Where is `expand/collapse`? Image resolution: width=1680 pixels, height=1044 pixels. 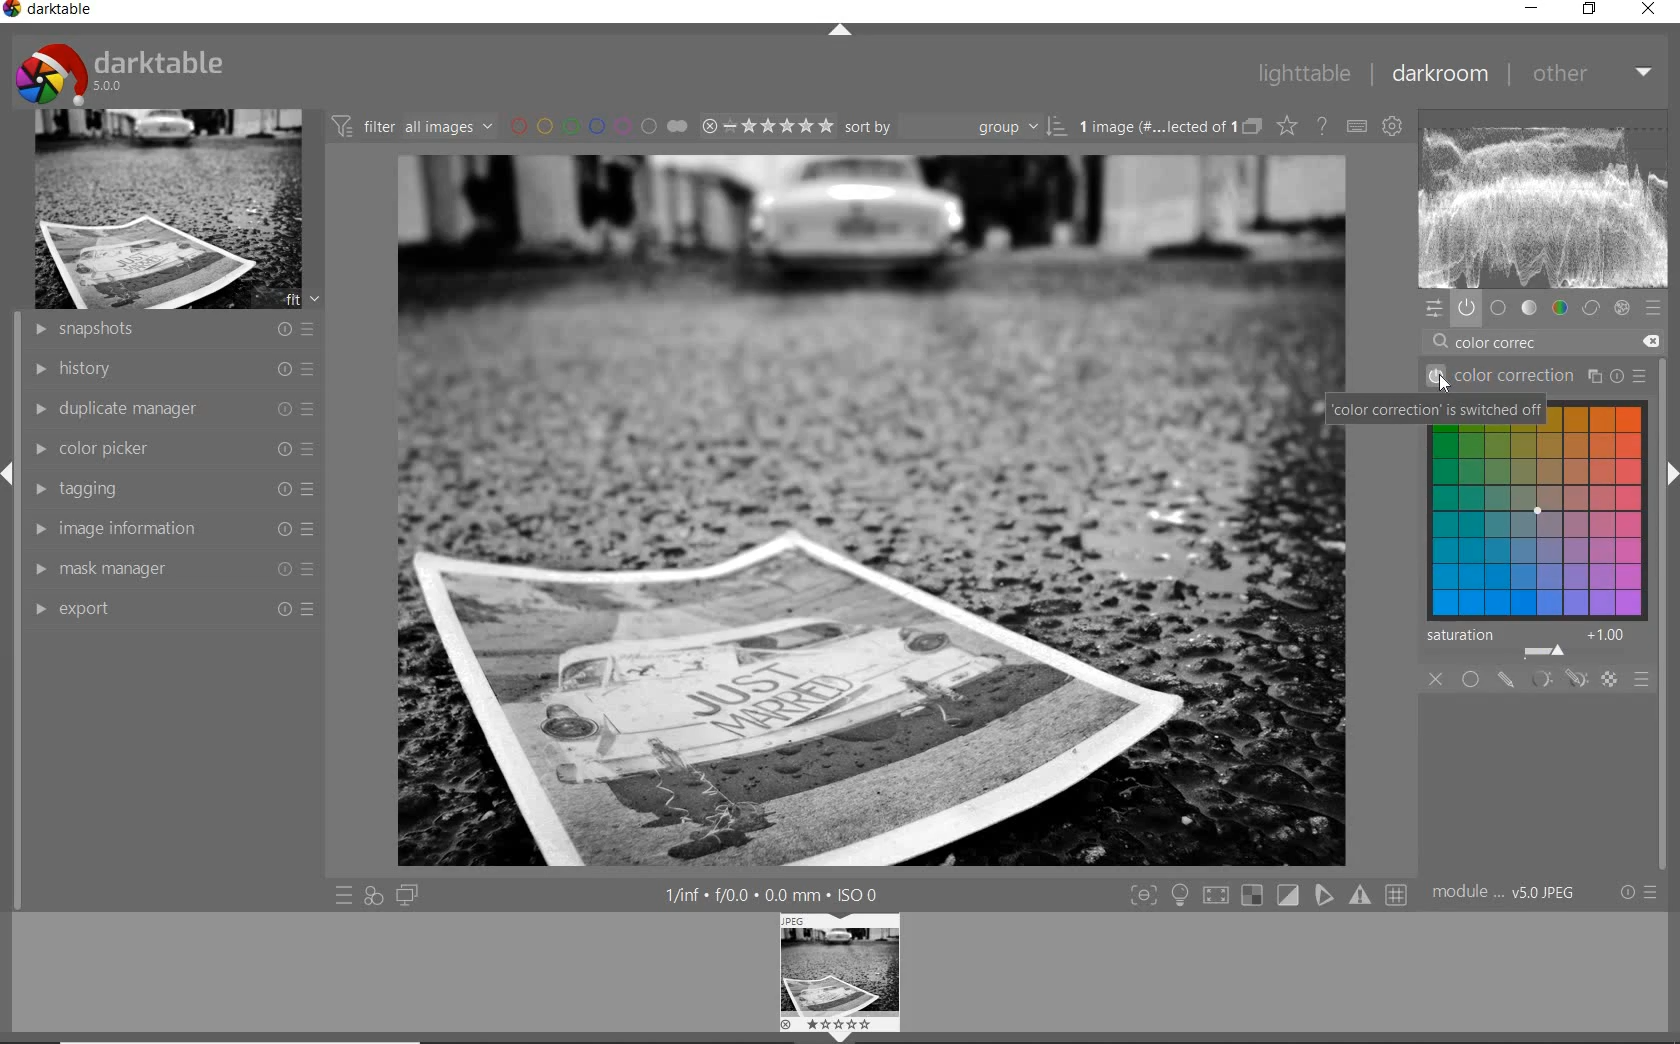 expand/collapse is located at coordinates (1670, 474).